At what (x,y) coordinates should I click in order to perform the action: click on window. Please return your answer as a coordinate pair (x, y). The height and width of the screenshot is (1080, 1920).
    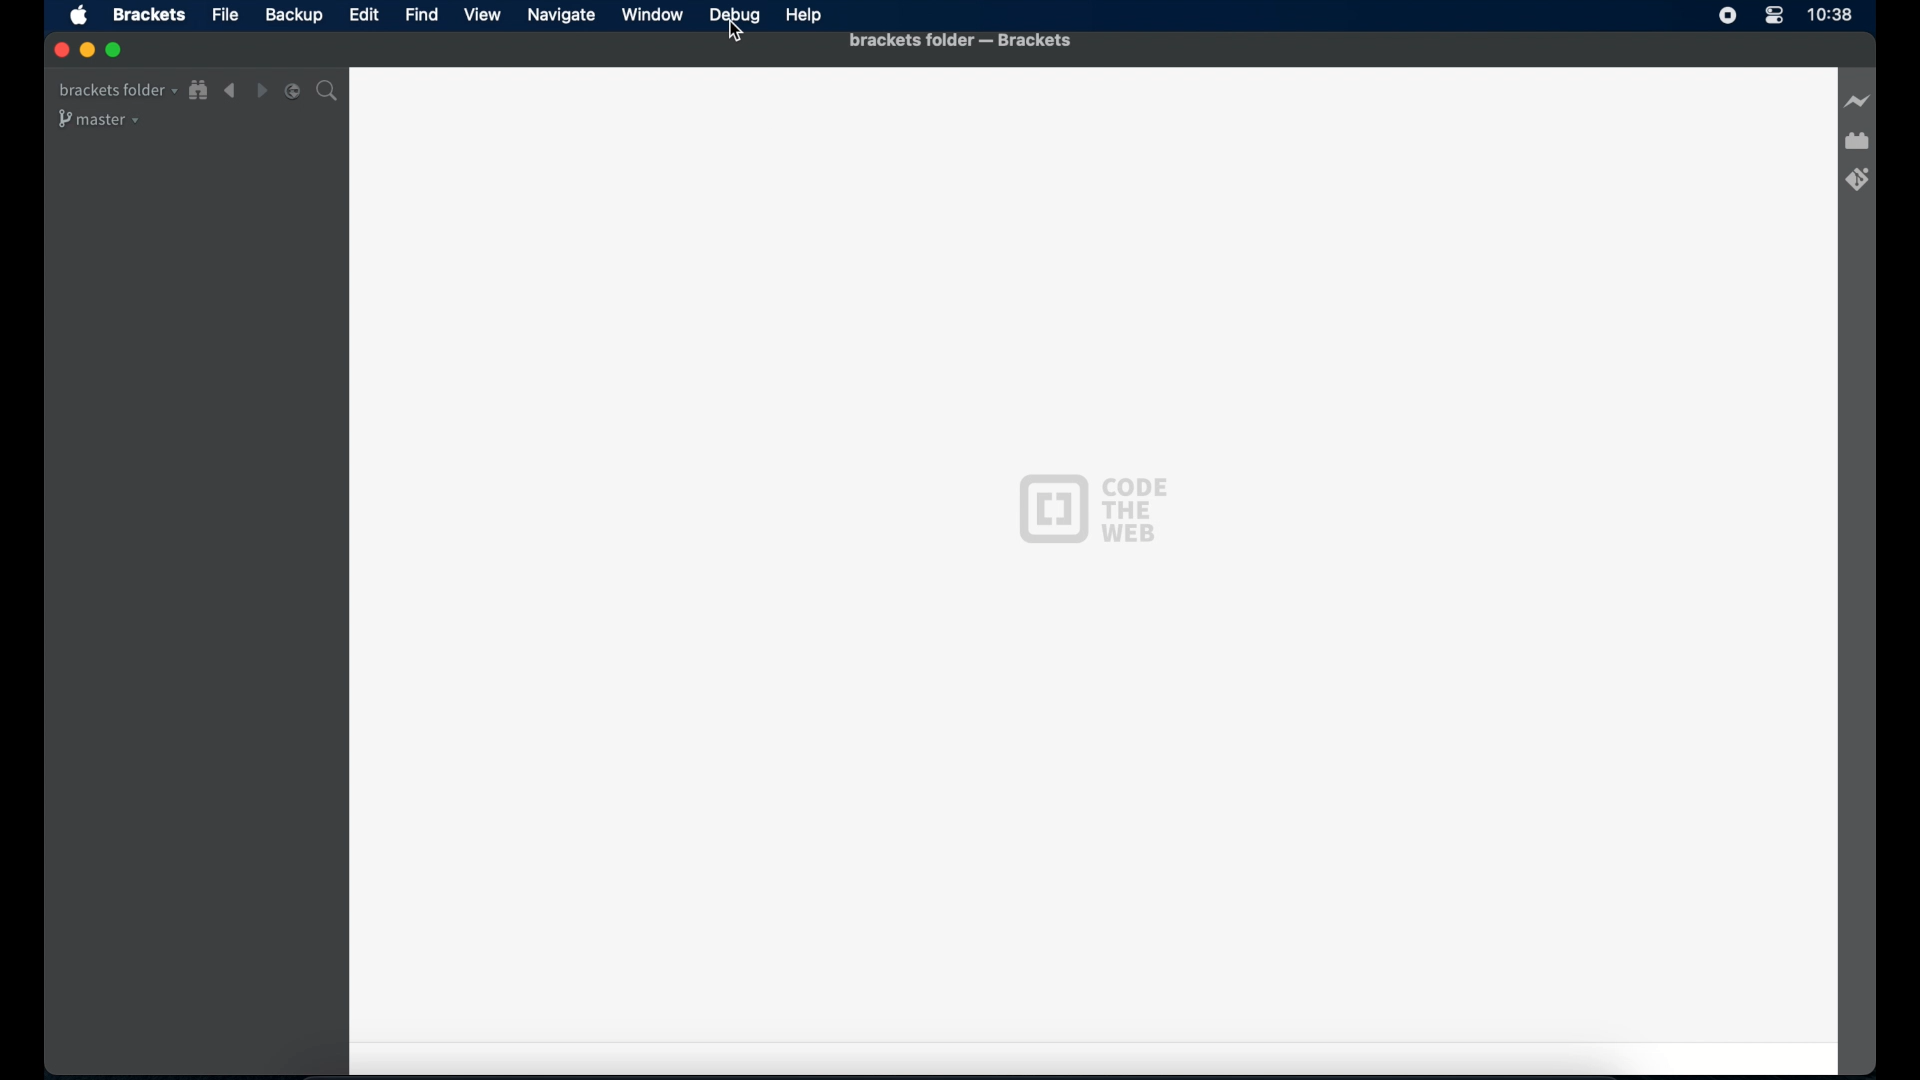
    Looking at the image, I should click on (653, 15).